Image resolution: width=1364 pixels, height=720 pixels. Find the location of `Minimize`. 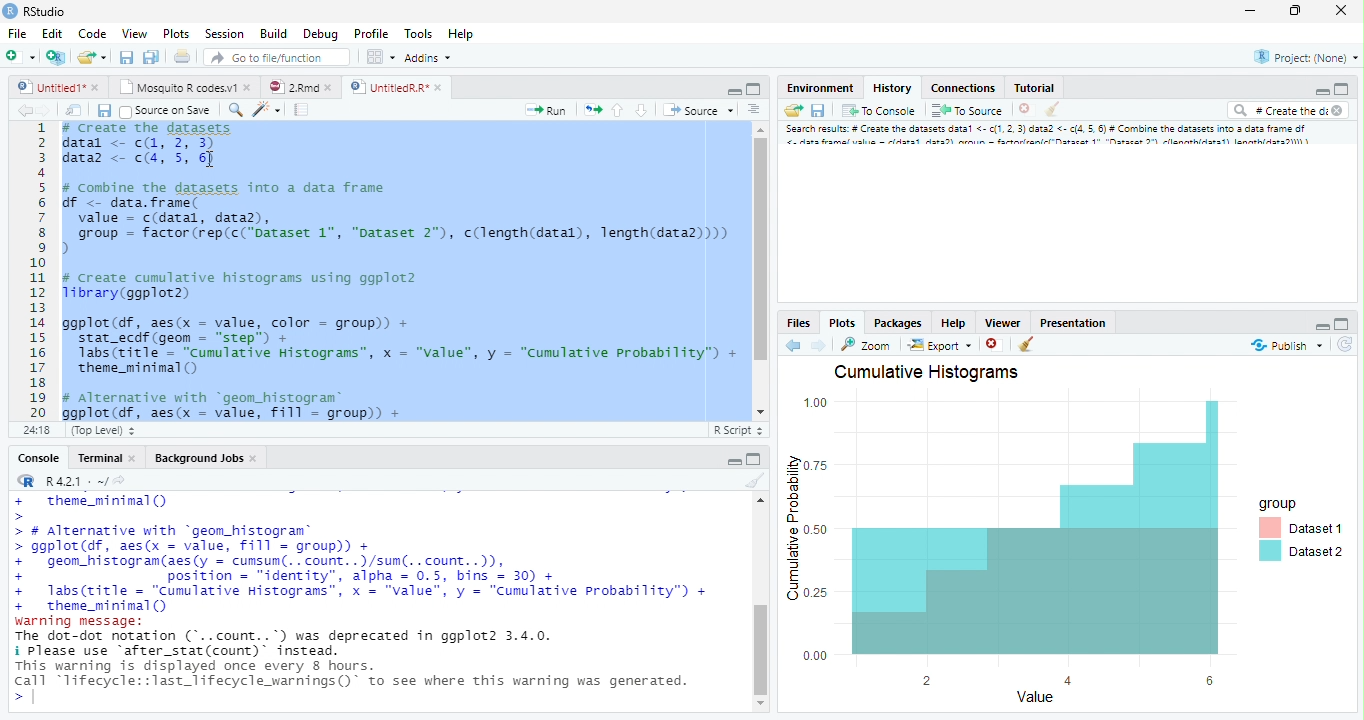

Minimize is located at coordinates (733, 91).